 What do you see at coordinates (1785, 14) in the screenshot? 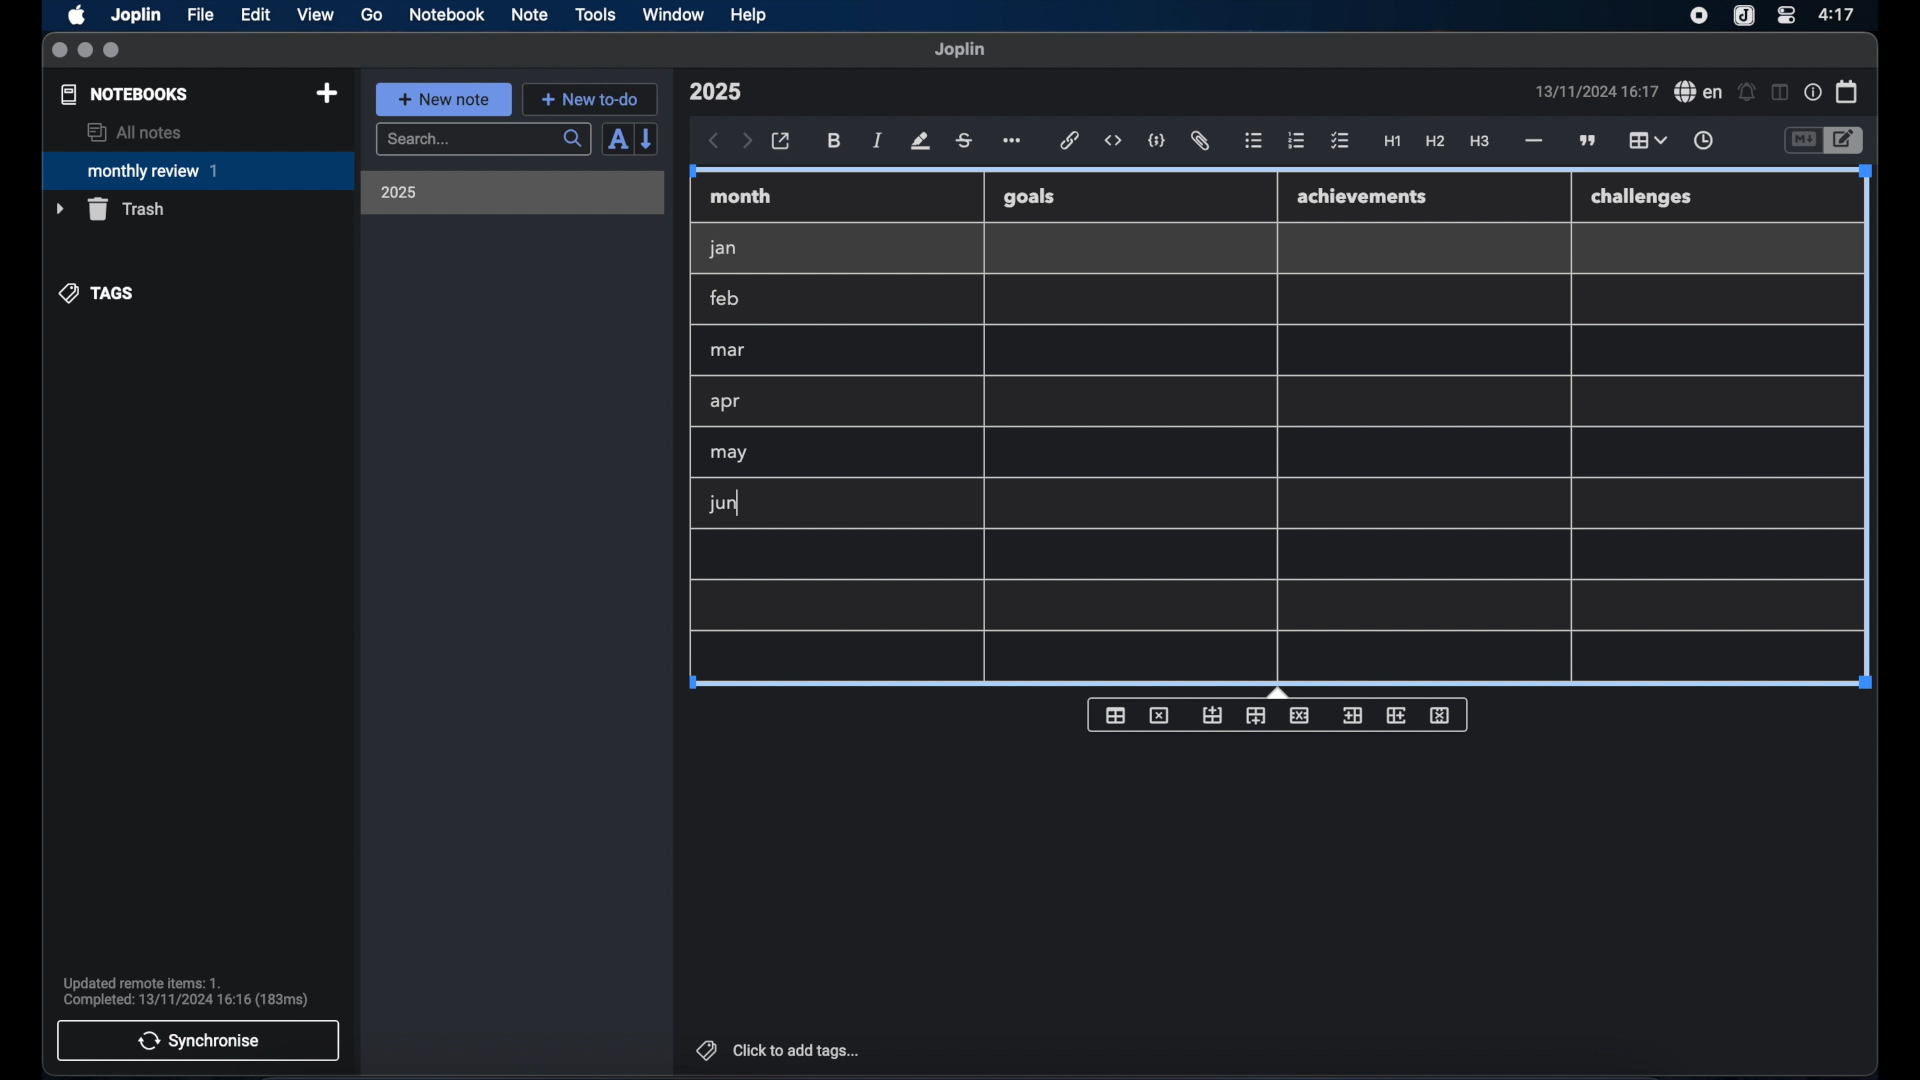
I see `control center` at bounding box center [1785, 14].